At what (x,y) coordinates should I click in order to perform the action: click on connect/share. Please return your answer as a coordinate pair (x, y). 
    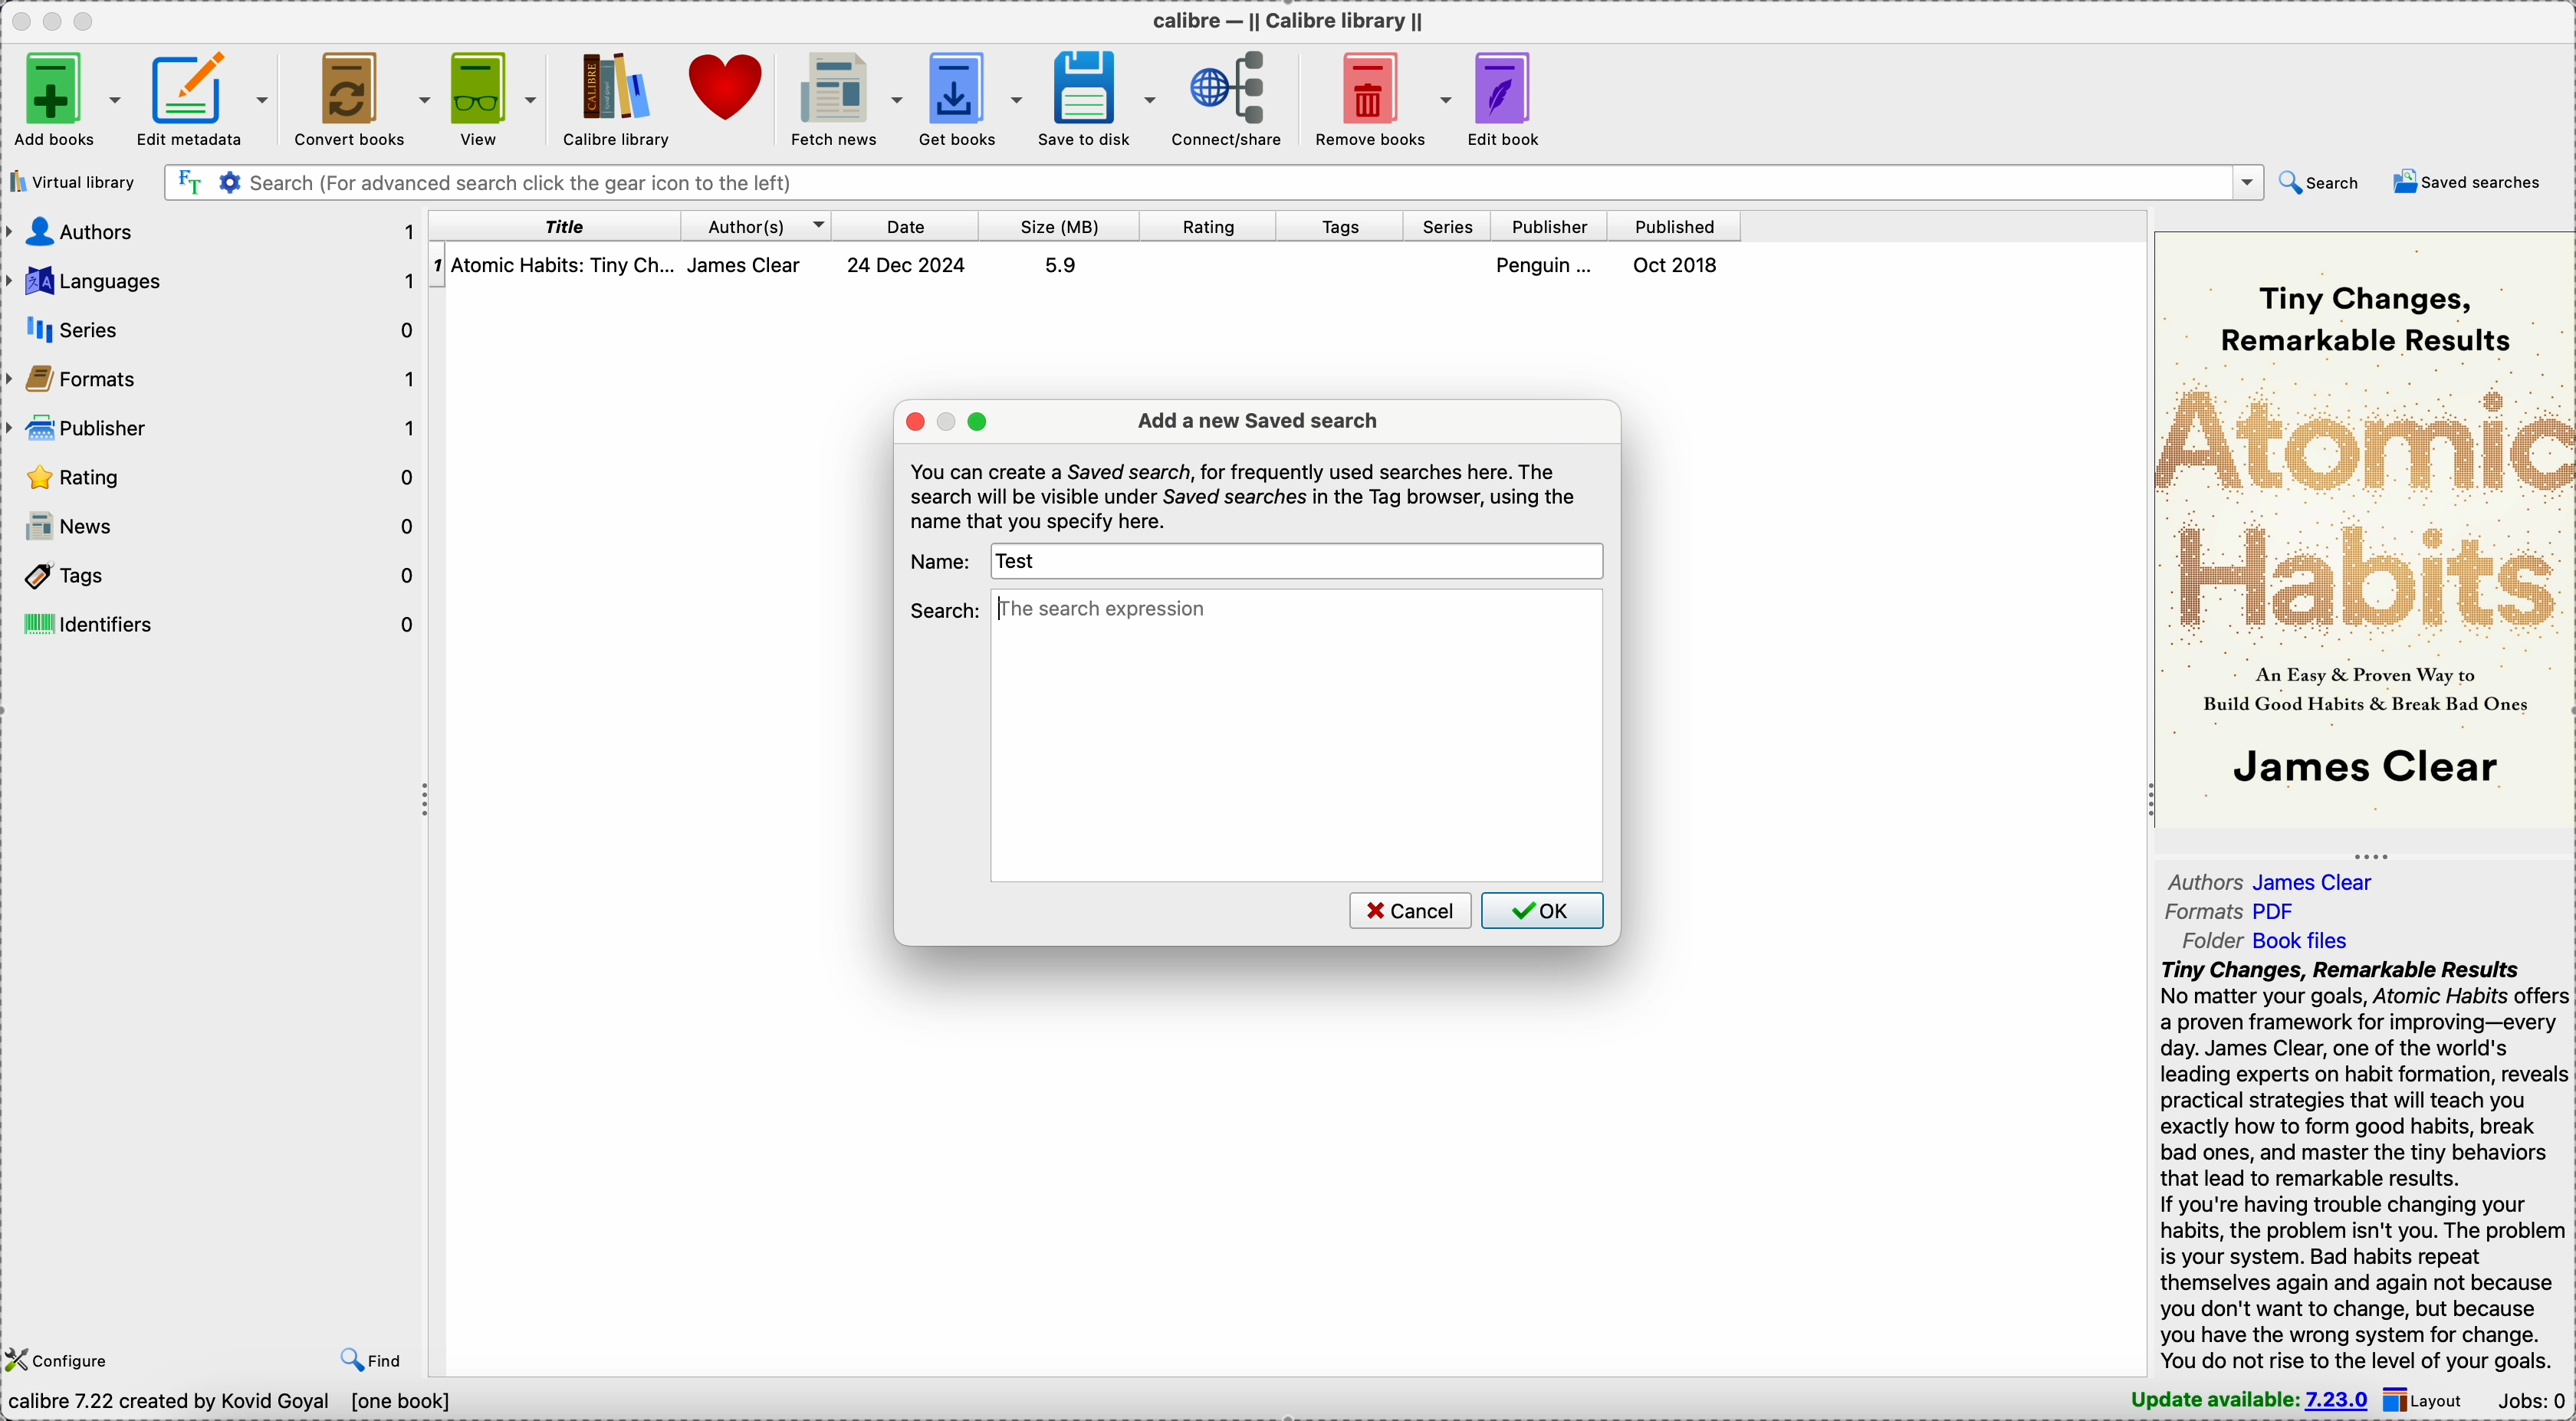
    Looking at the image, I should click on (1235, 97).